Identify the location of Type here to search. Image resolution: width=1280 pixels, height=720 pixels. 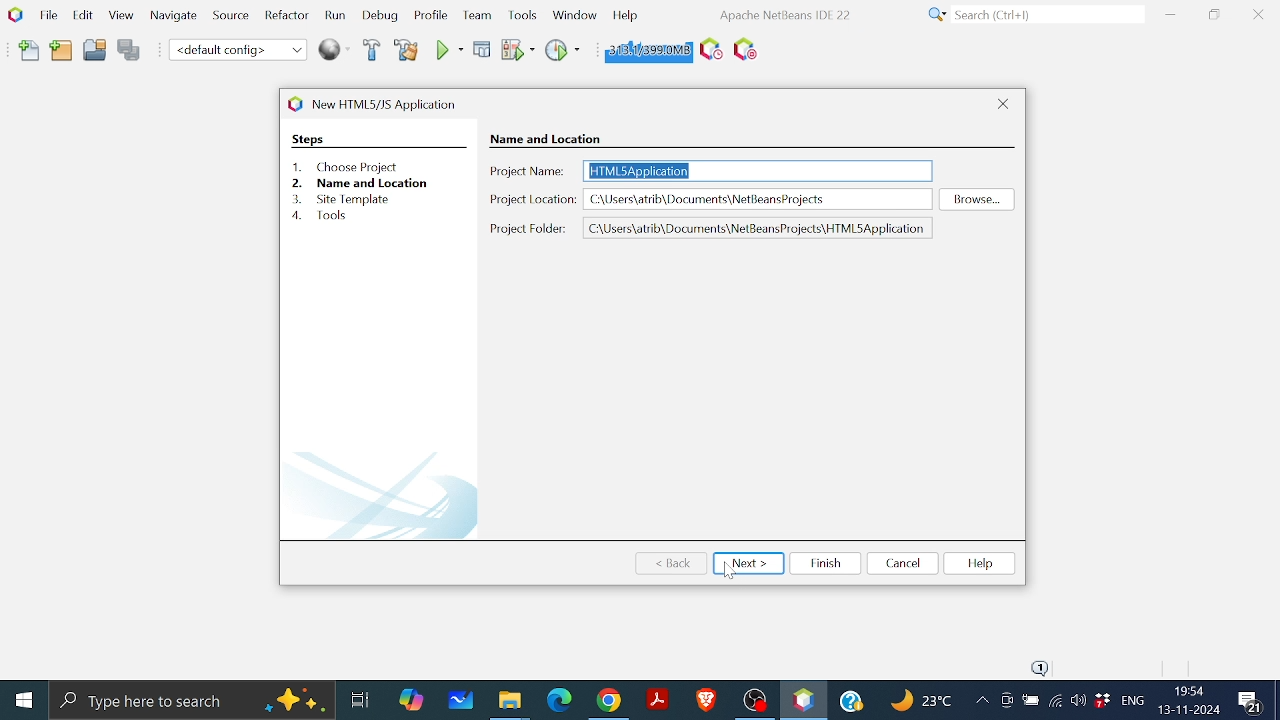
(192, 700).